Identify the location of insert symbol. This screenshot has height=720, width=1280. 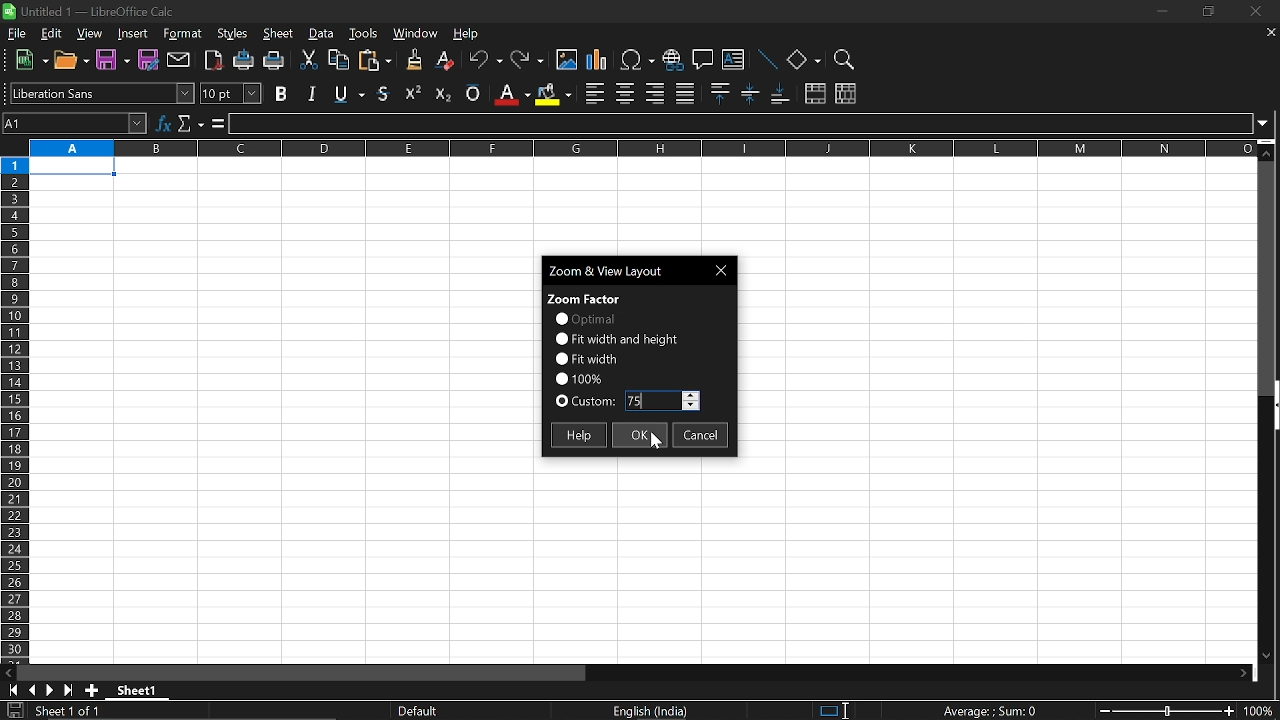
(637, 60).